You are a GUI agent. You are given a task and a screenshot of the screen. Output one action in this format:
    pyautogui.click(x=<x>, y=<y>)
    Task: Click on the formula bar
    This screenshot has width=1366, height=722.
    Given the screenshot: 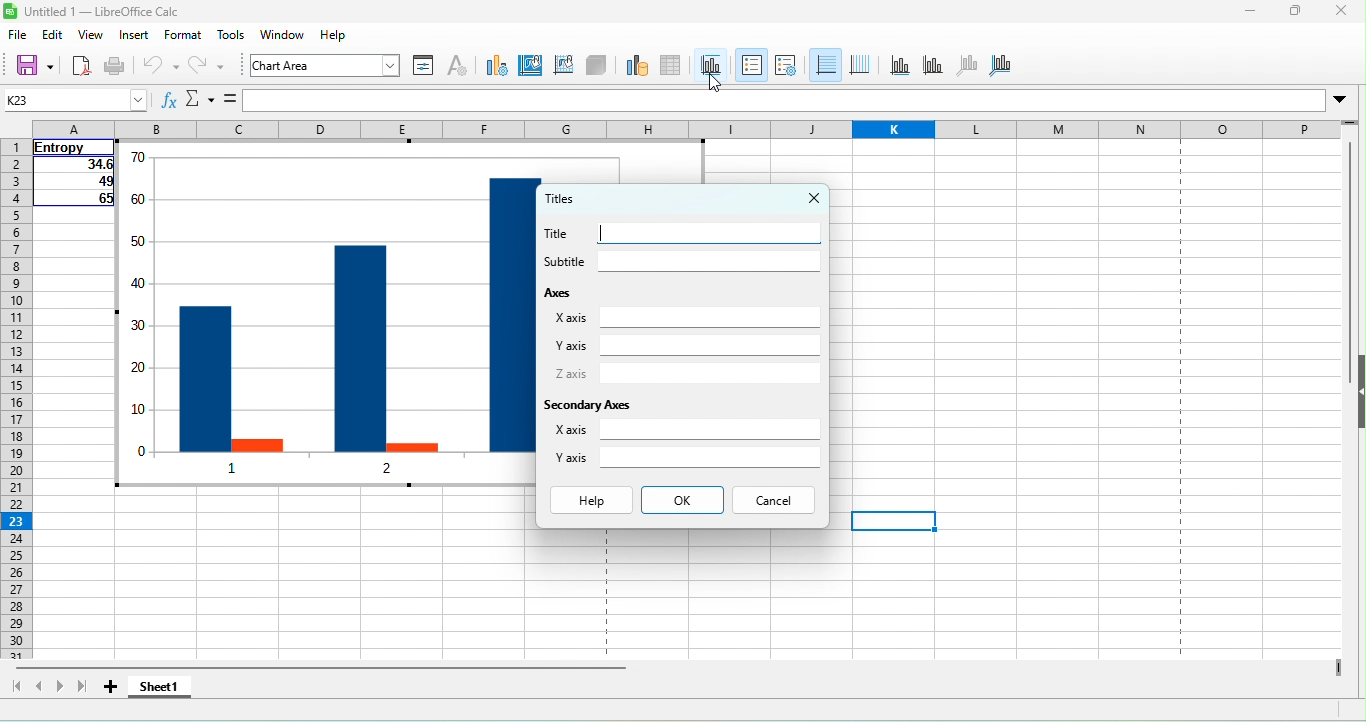 What is the action you would take?
    pyautogui.click(x=800, y=98)
    